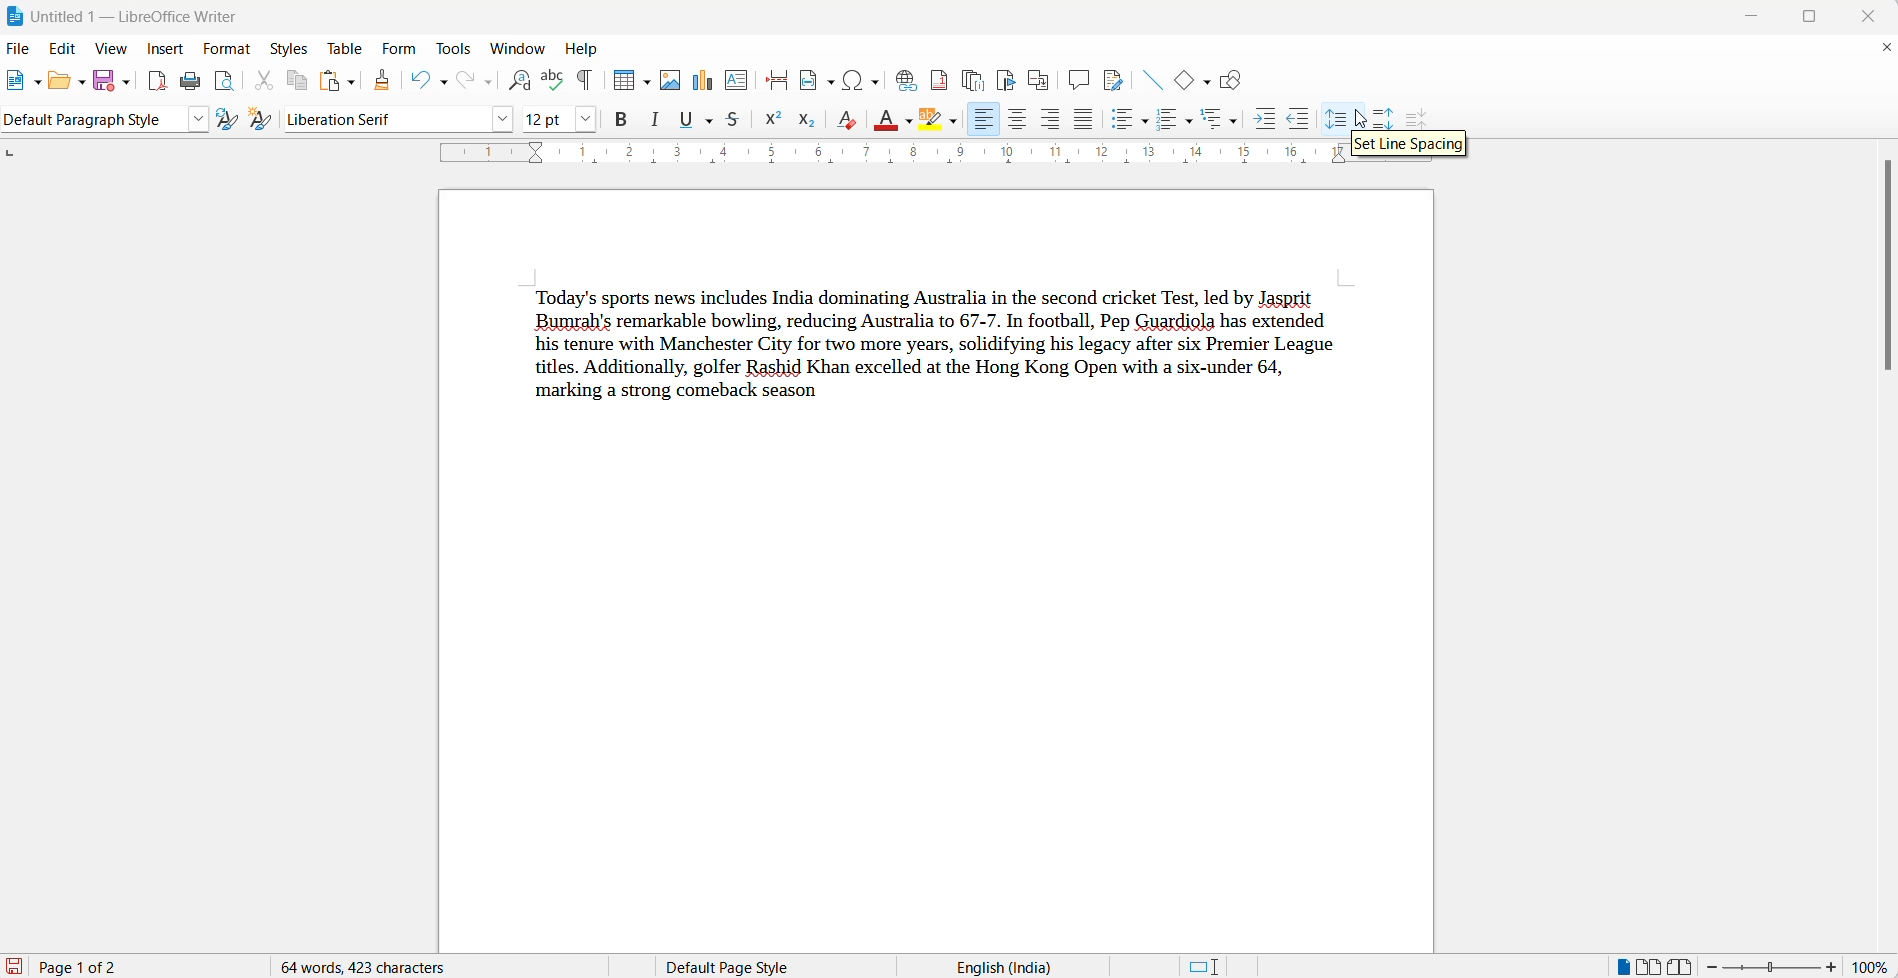 The height and width of the screenshot is (978, 1898). What do you see at coordinates (77, 82) in the screenshot?
I see `open options` at bounding box center [77, 82].